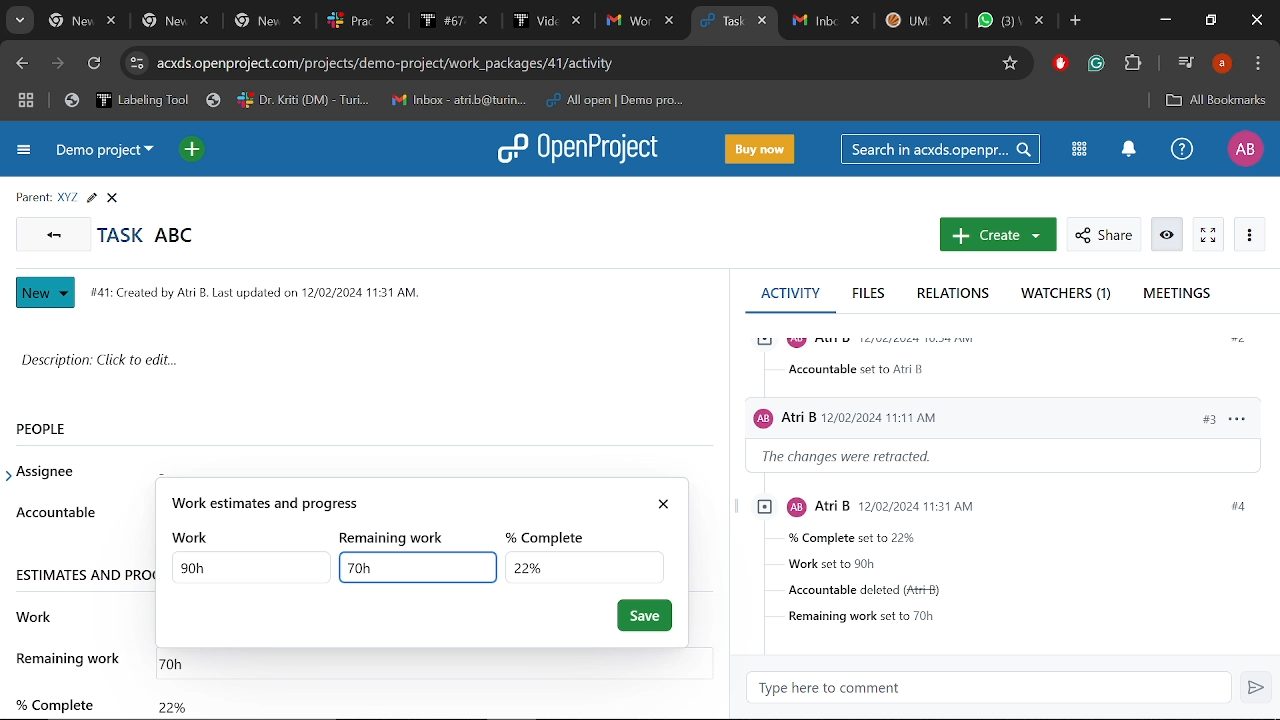 The image size is (1280, 720). What do you see at coordinates (645, 616) in the screenshot?
I see `Save` at bounding box center [645, 616].